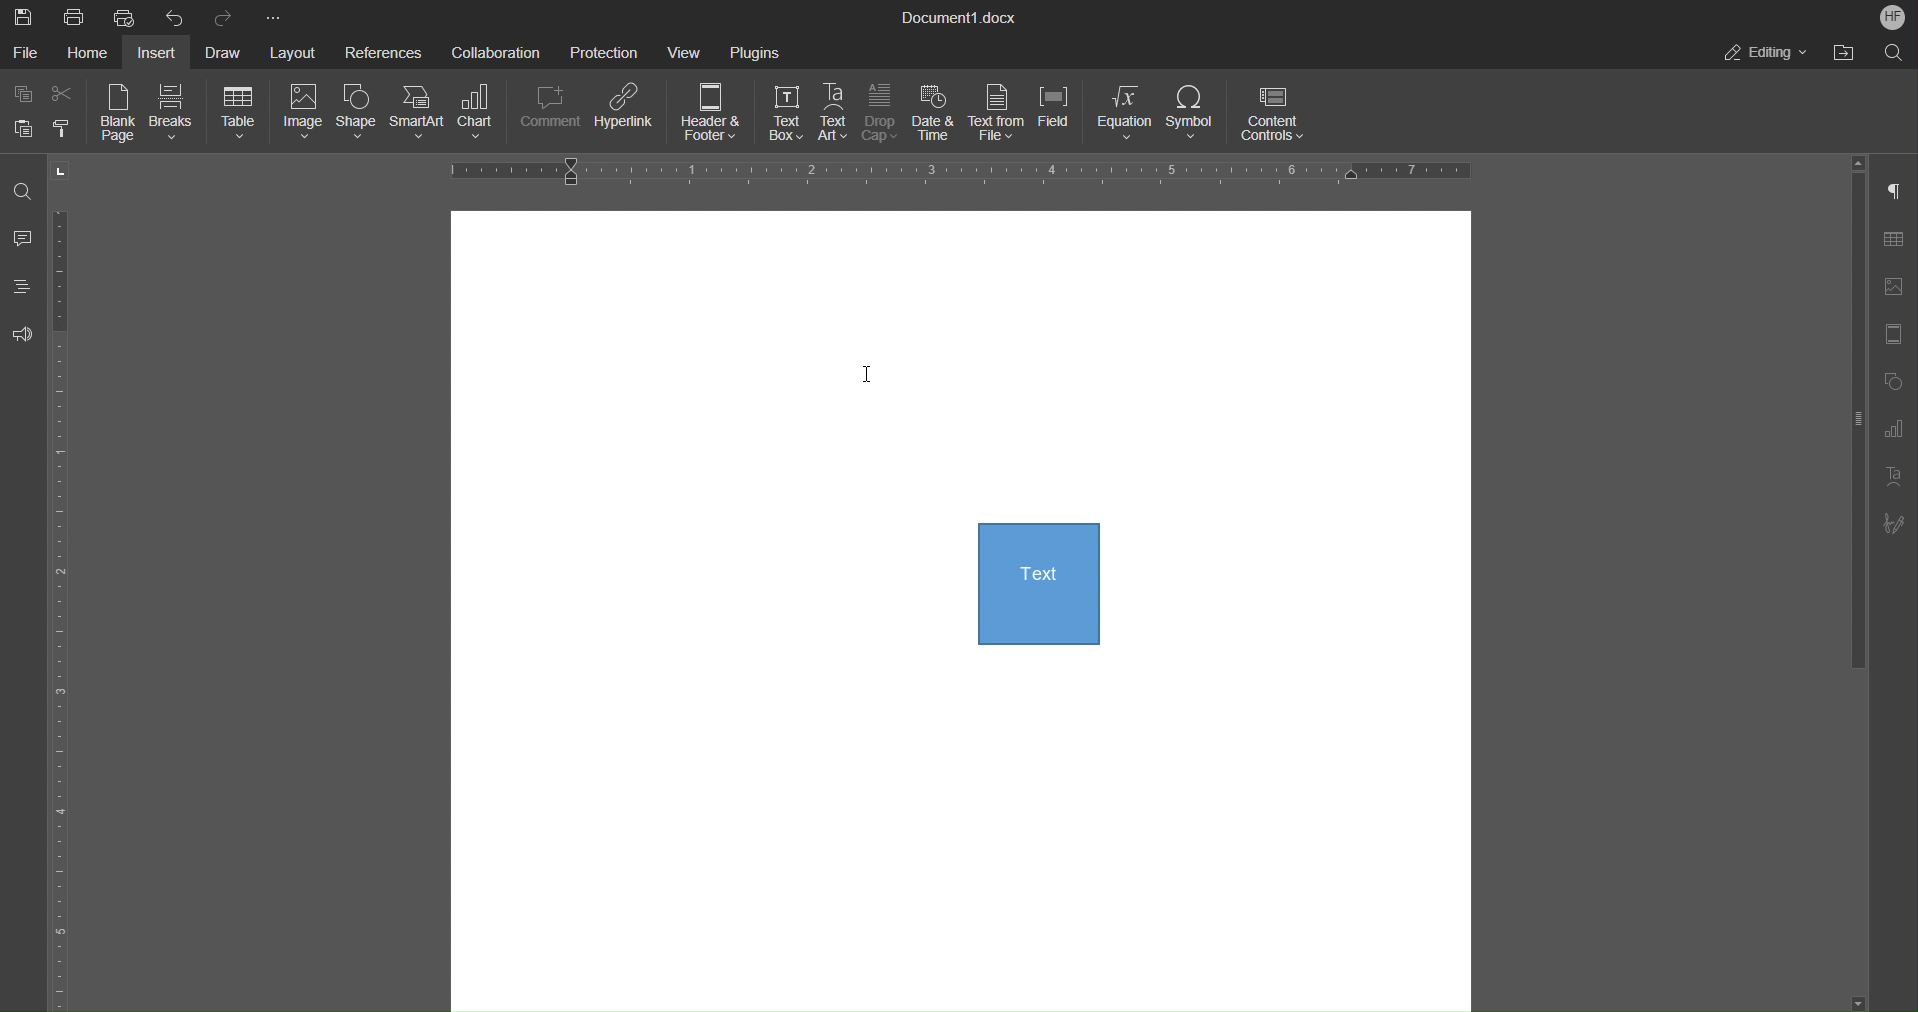 Image resolution: width=1918 pixels, height=1012 pixels. Describe the element at coordinates (1859, 161) in the screenshot. I see `Scroll up` at that location.